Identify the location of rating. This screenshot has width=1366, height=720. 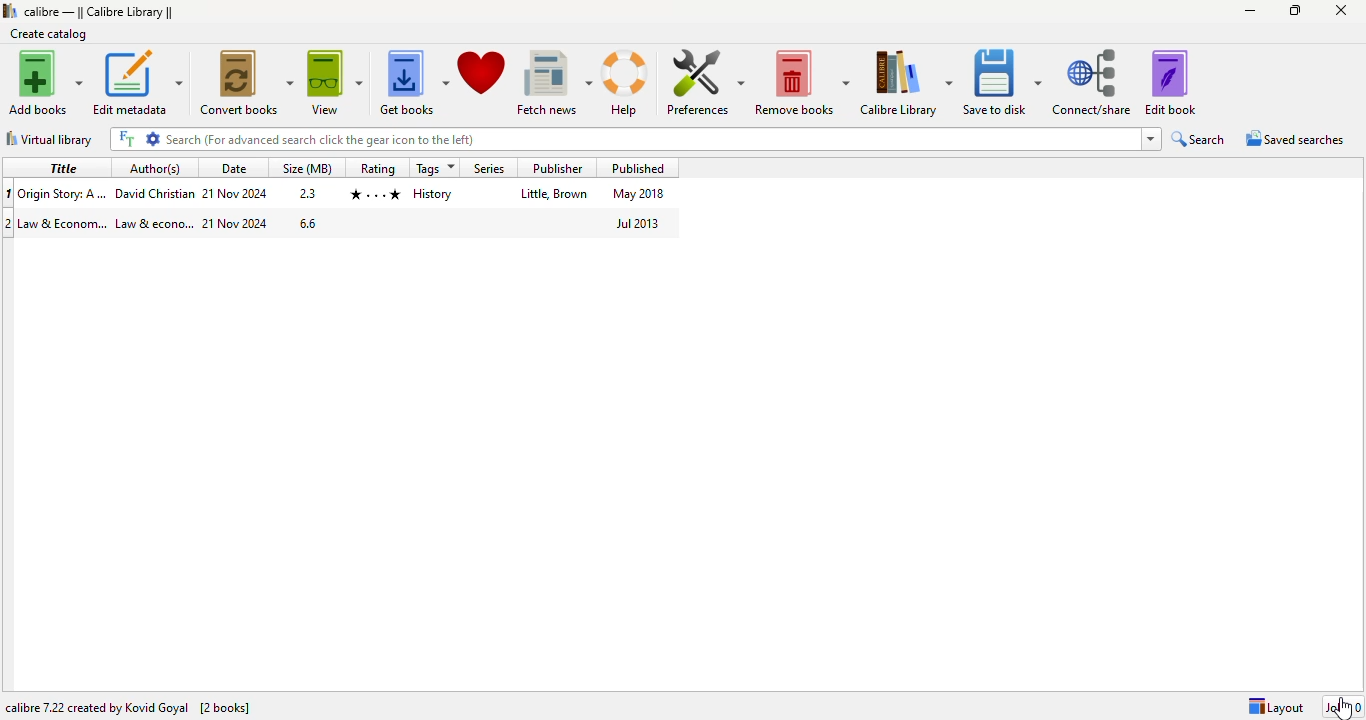
(372, 193).